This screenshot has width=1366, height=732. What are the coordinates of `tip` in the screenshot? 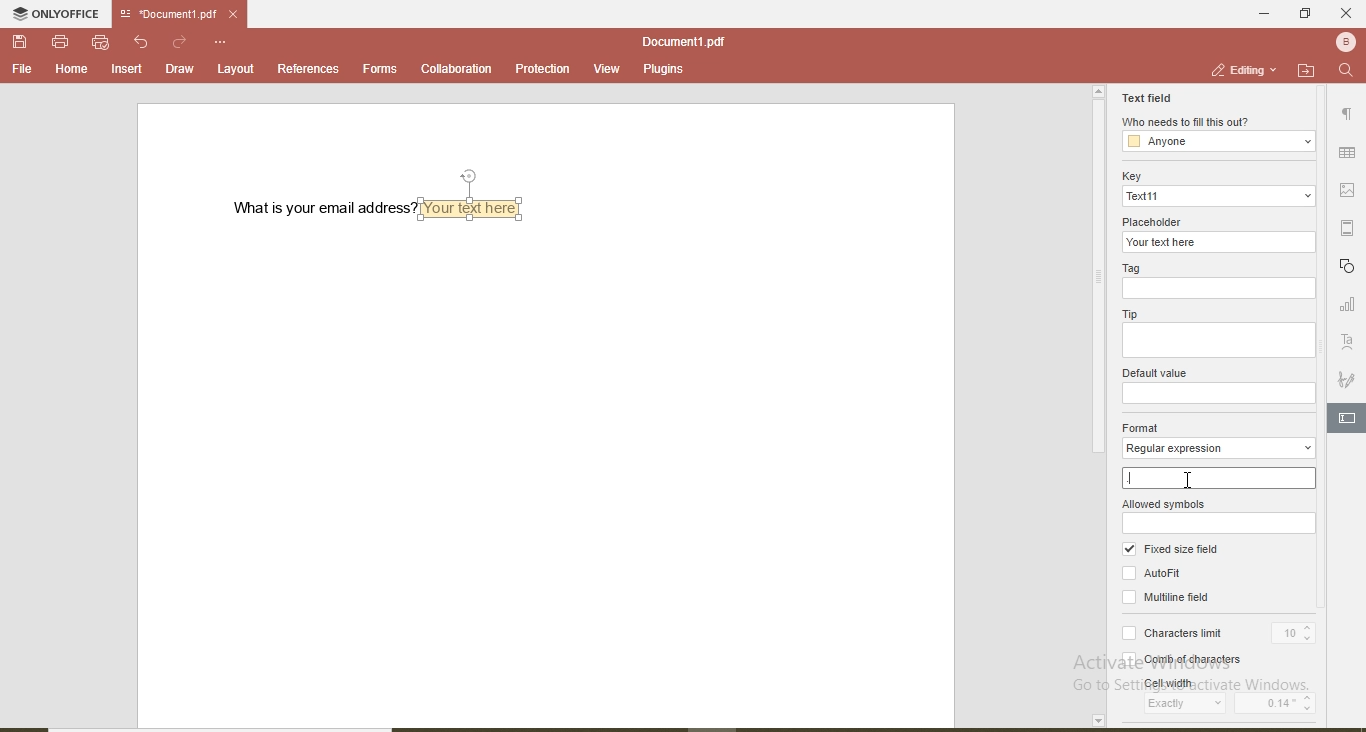 It's located at (1130, 315).